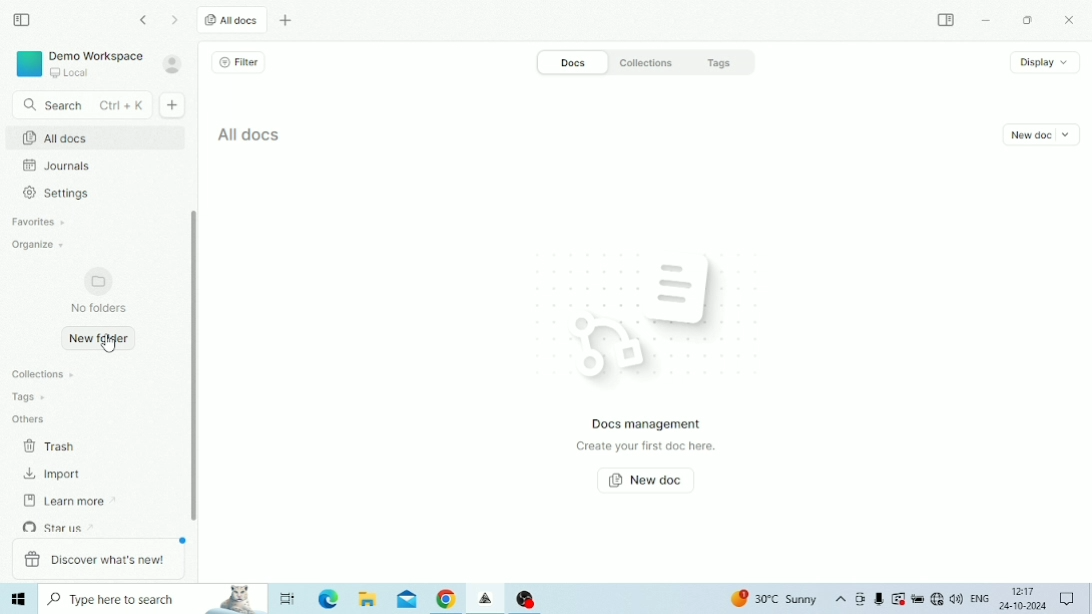  I want to click on Docs, so click(571, 62).